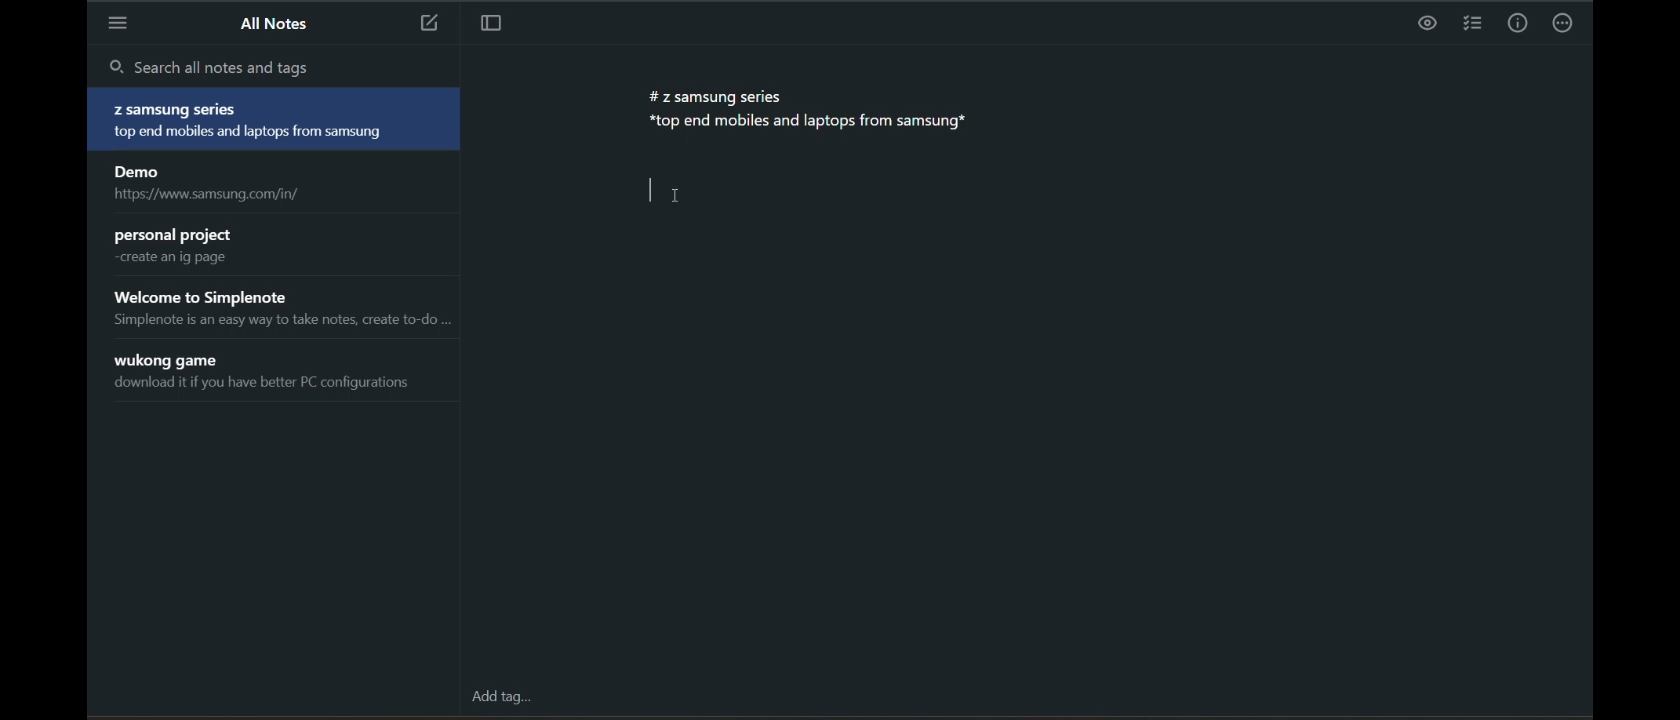  What do you see at coordinates (282, 68) in the screenshot?
I see `search all notes and tags` at bounding box center [282, 68].